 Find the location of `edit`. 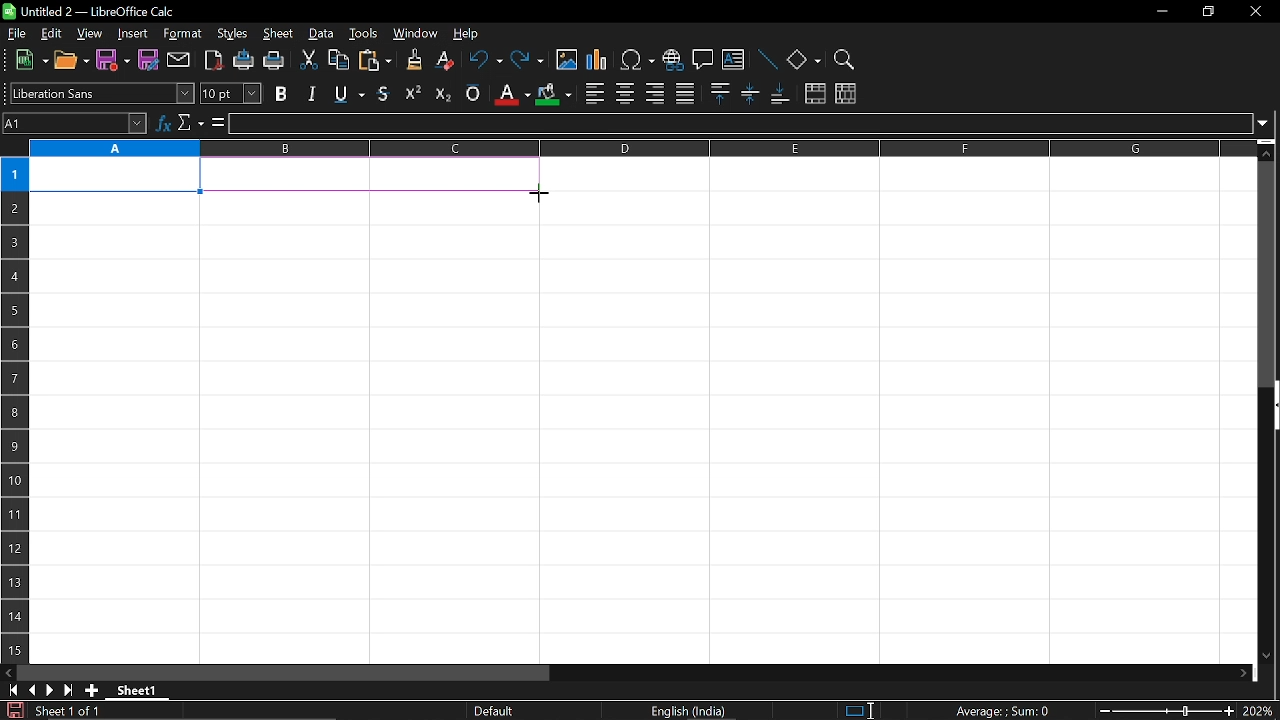

edit is located at coordinates (48, 34).